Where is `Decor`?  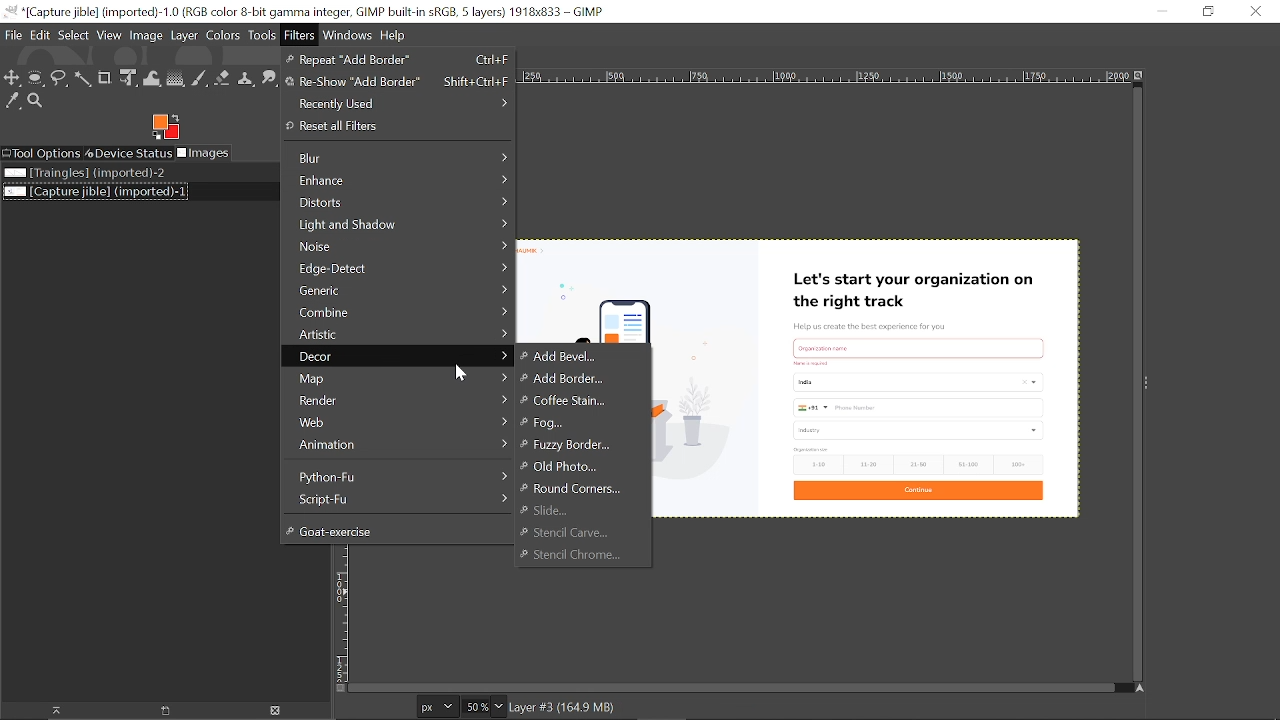 Decor is located at coordinates (397, 357).